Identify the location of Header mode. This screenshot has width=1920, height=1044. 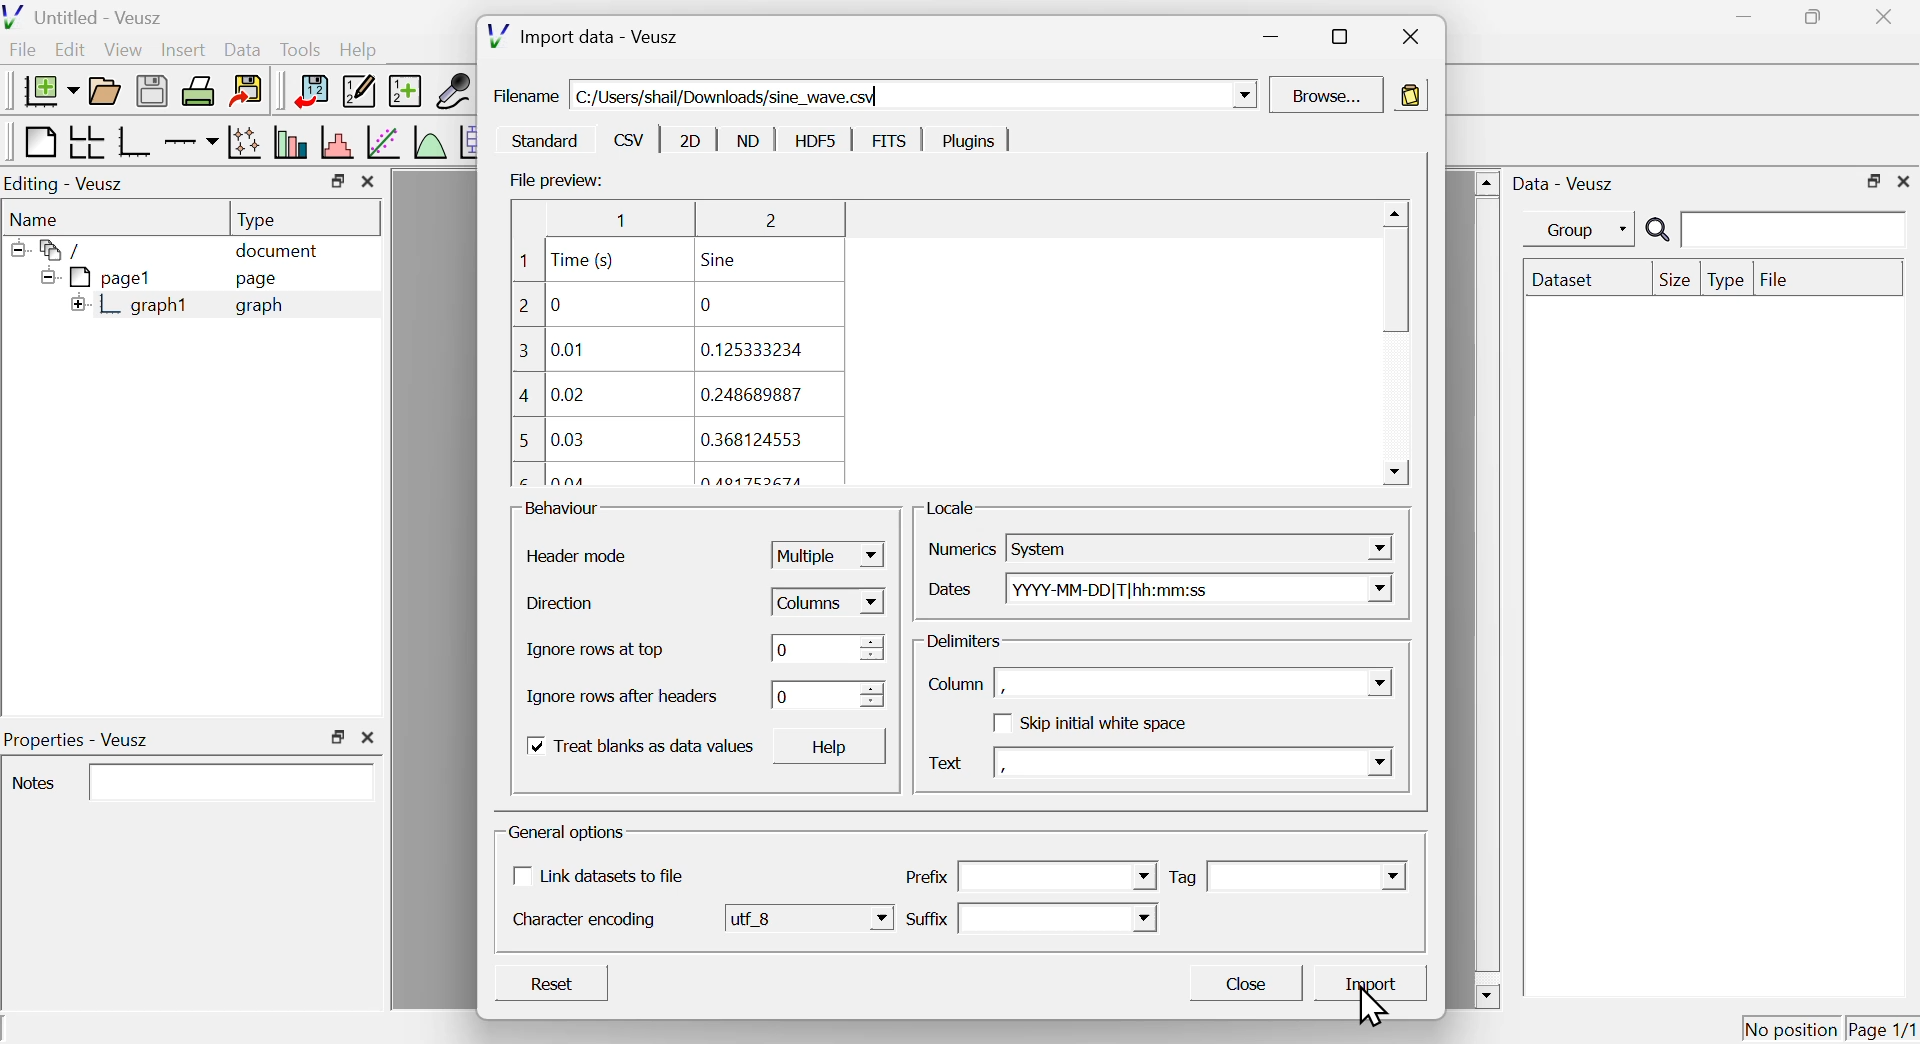
(578, 556).